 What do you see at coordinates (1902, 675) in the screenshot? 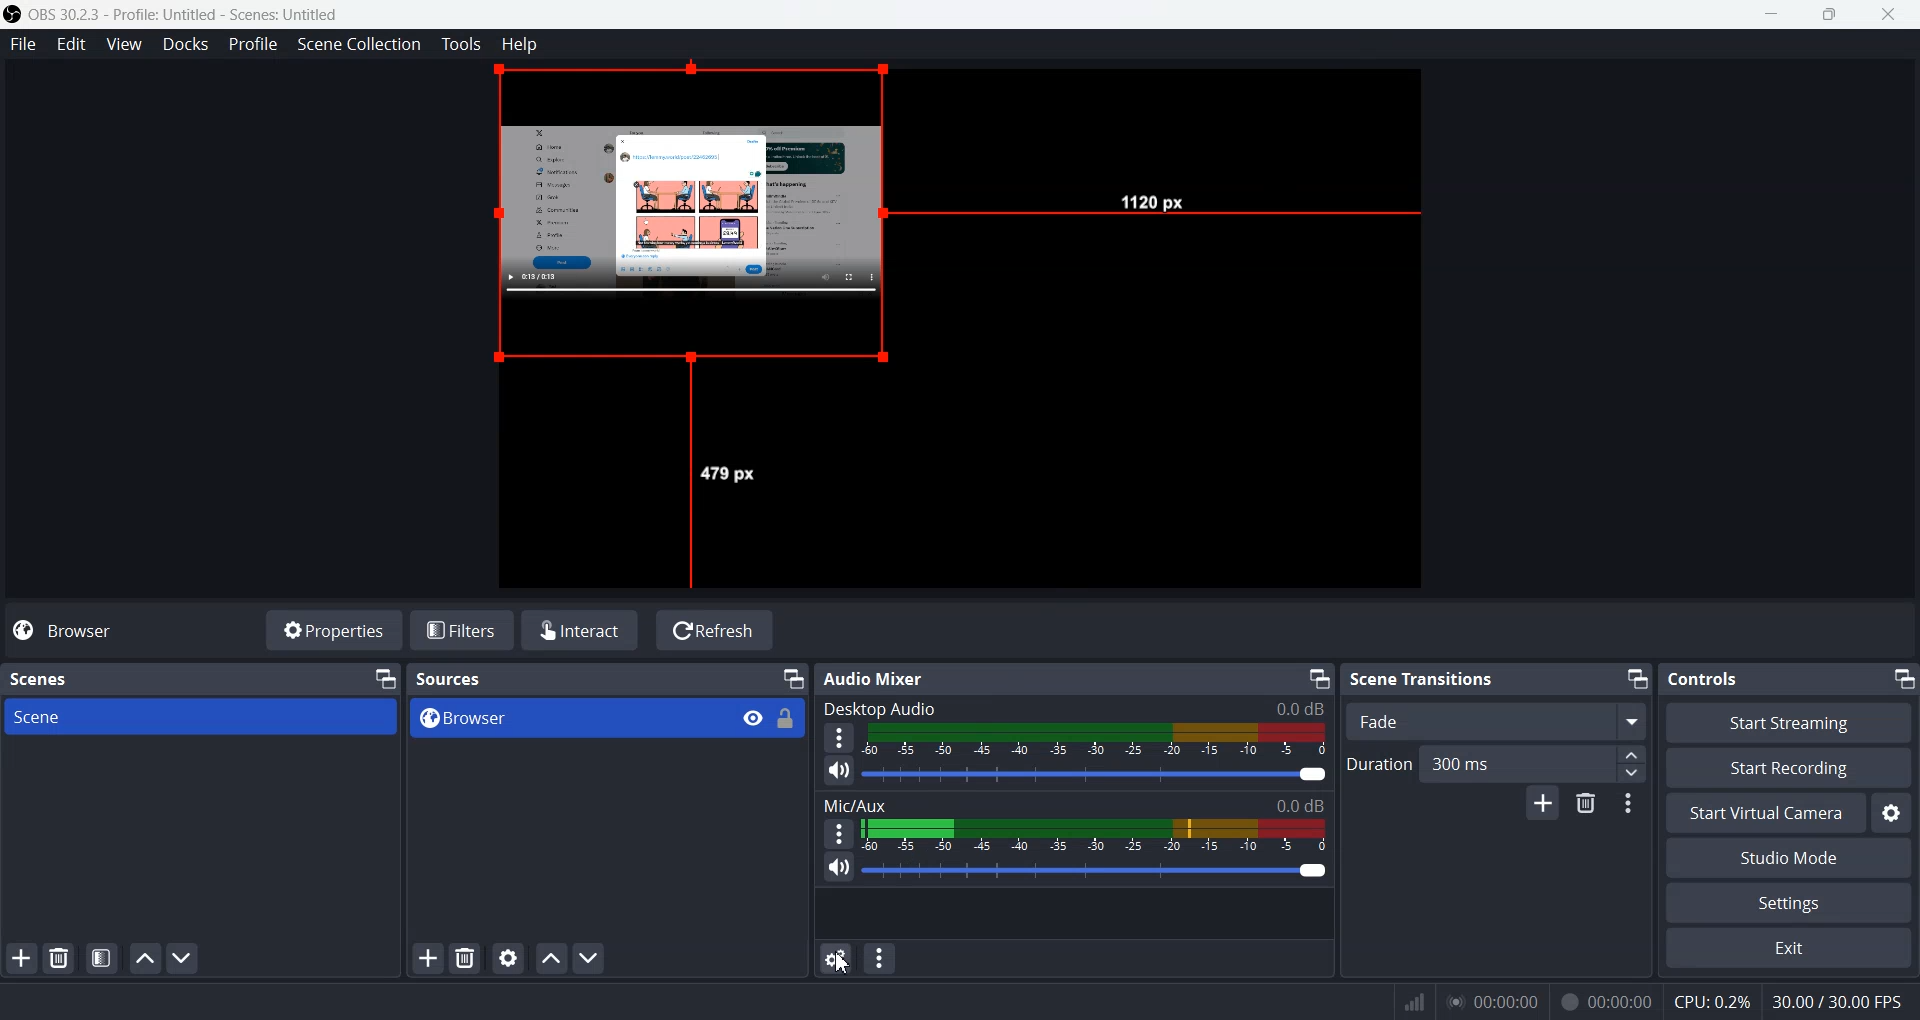
I see `Minimize` at bounding box center [1902, 675].